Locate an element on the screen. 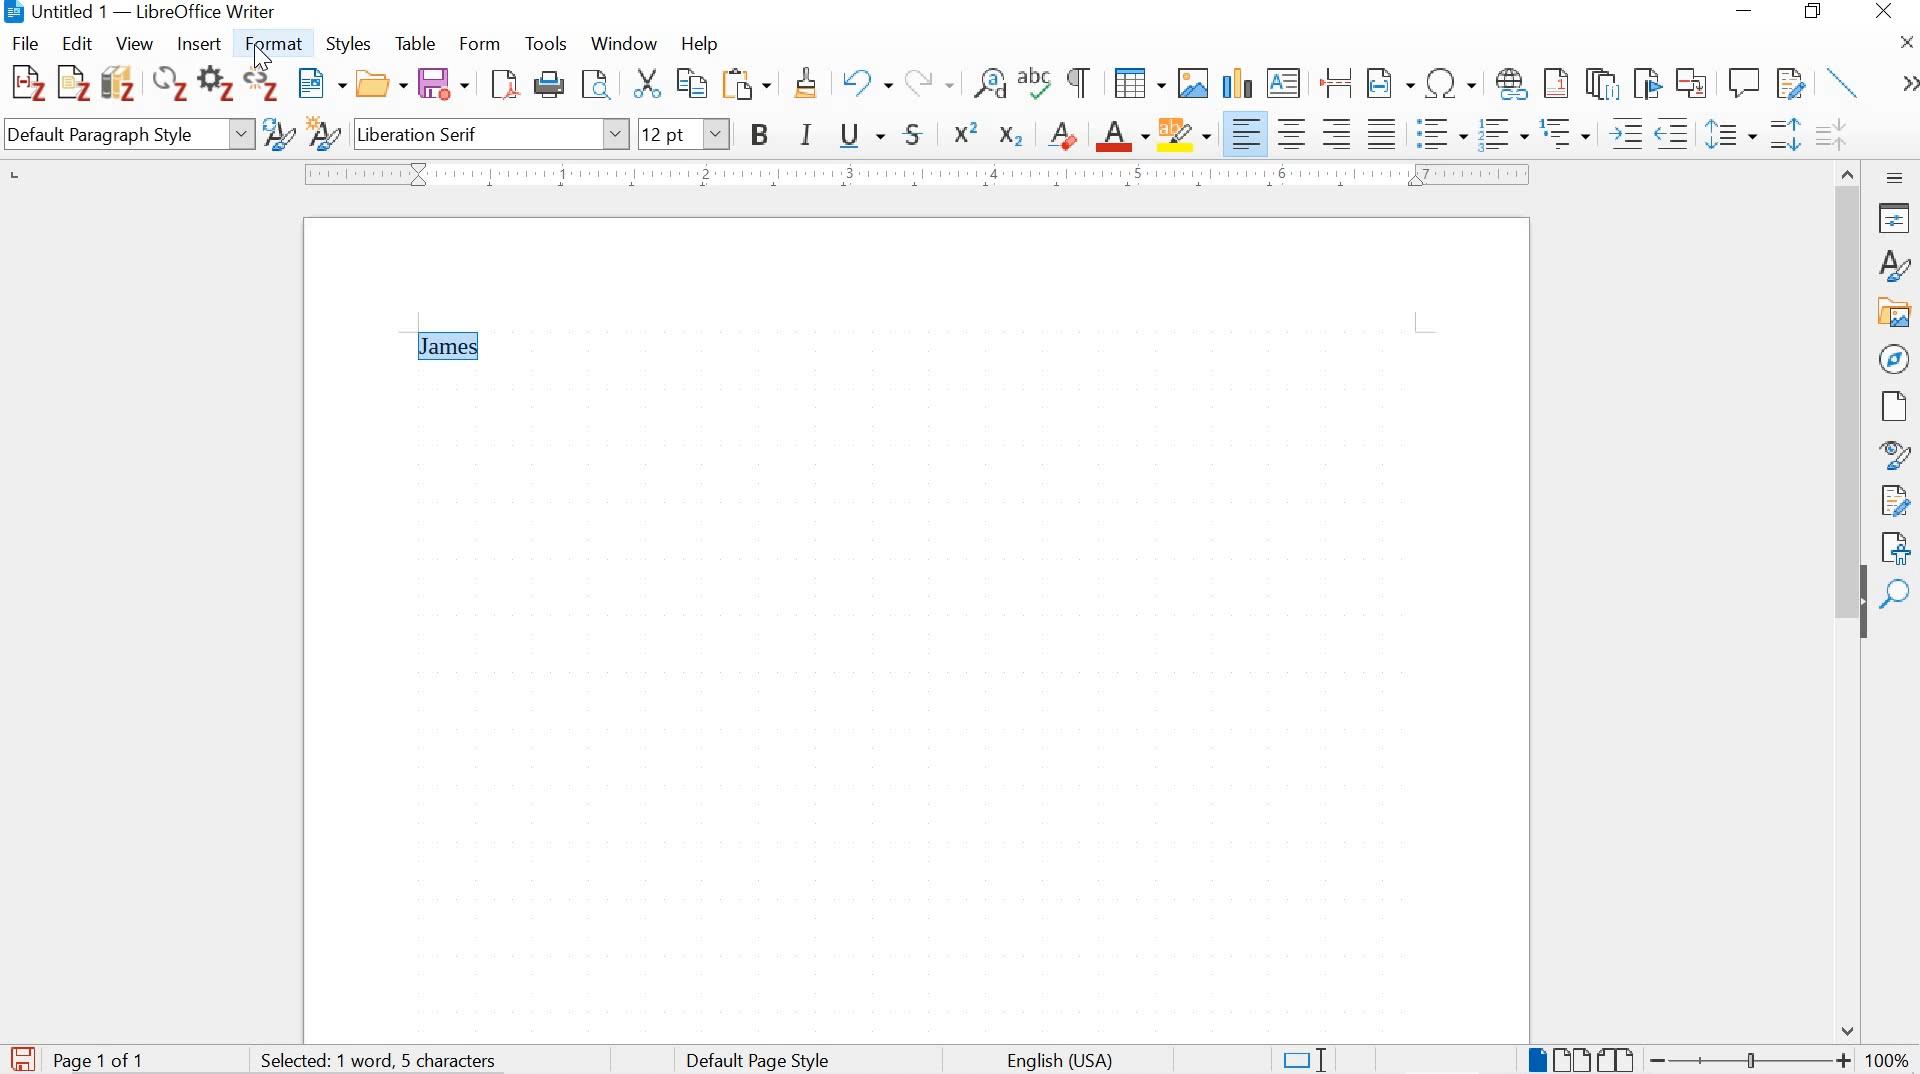 This screenshot has width=1920, height=1074. italic is located at coordinates (808, 137).